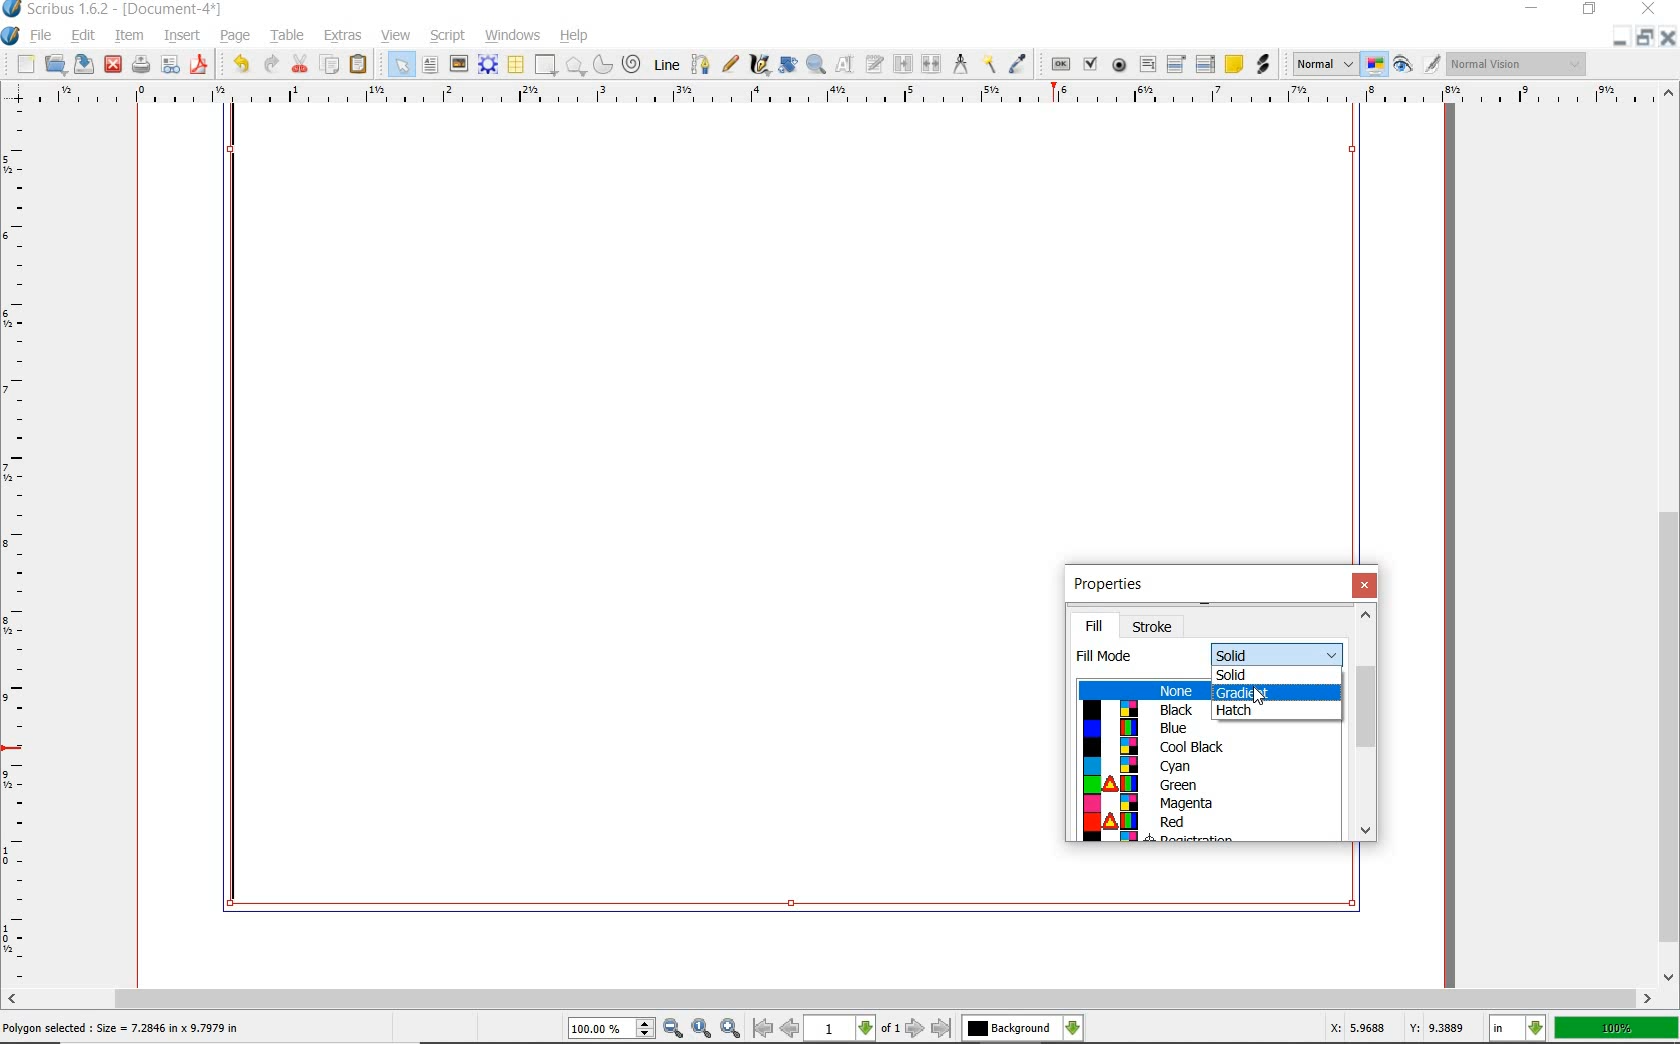  What do you see at coordinates (1367, 725) in the screenshot?
I see `scrollbar` at bounding box center [1367, 725].